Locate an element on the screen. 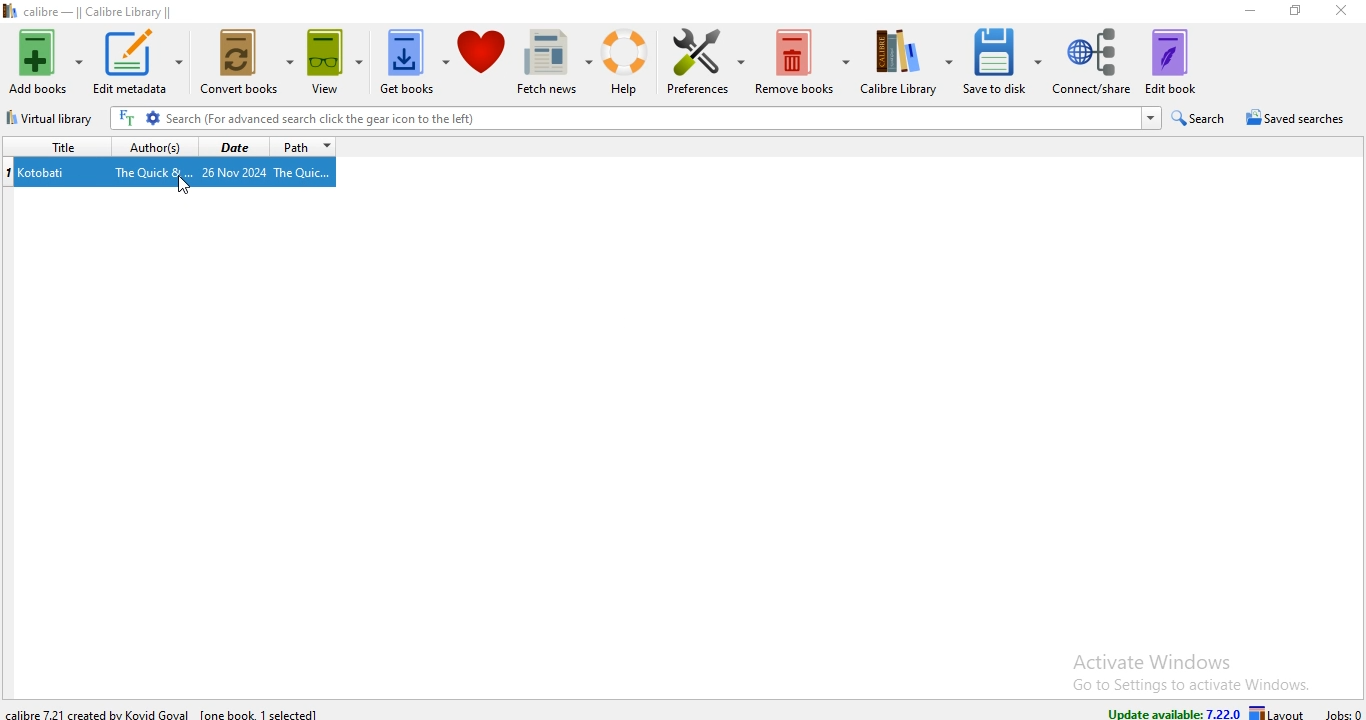 The height and width of the screenshot is (720, 1366). view is located at coordinates (337, 63).